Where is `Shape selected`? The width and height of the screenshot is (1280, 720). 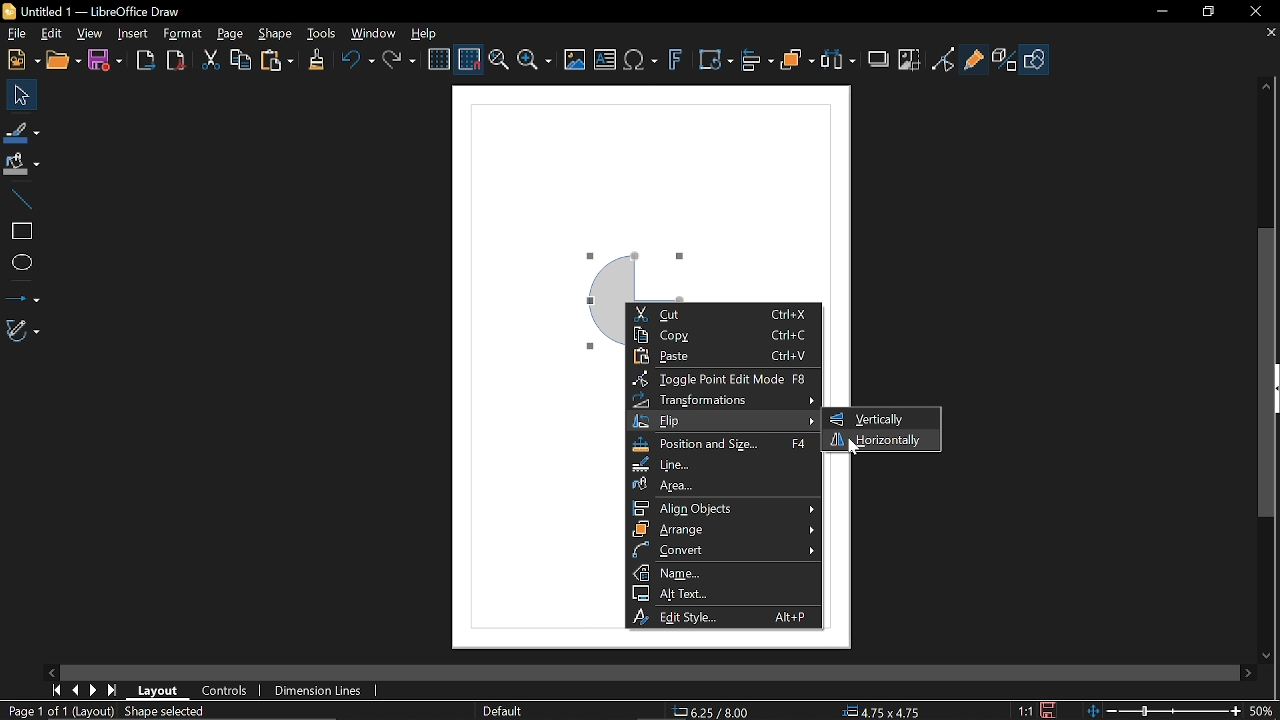 Shape selected is located at coordinates (180, 712).